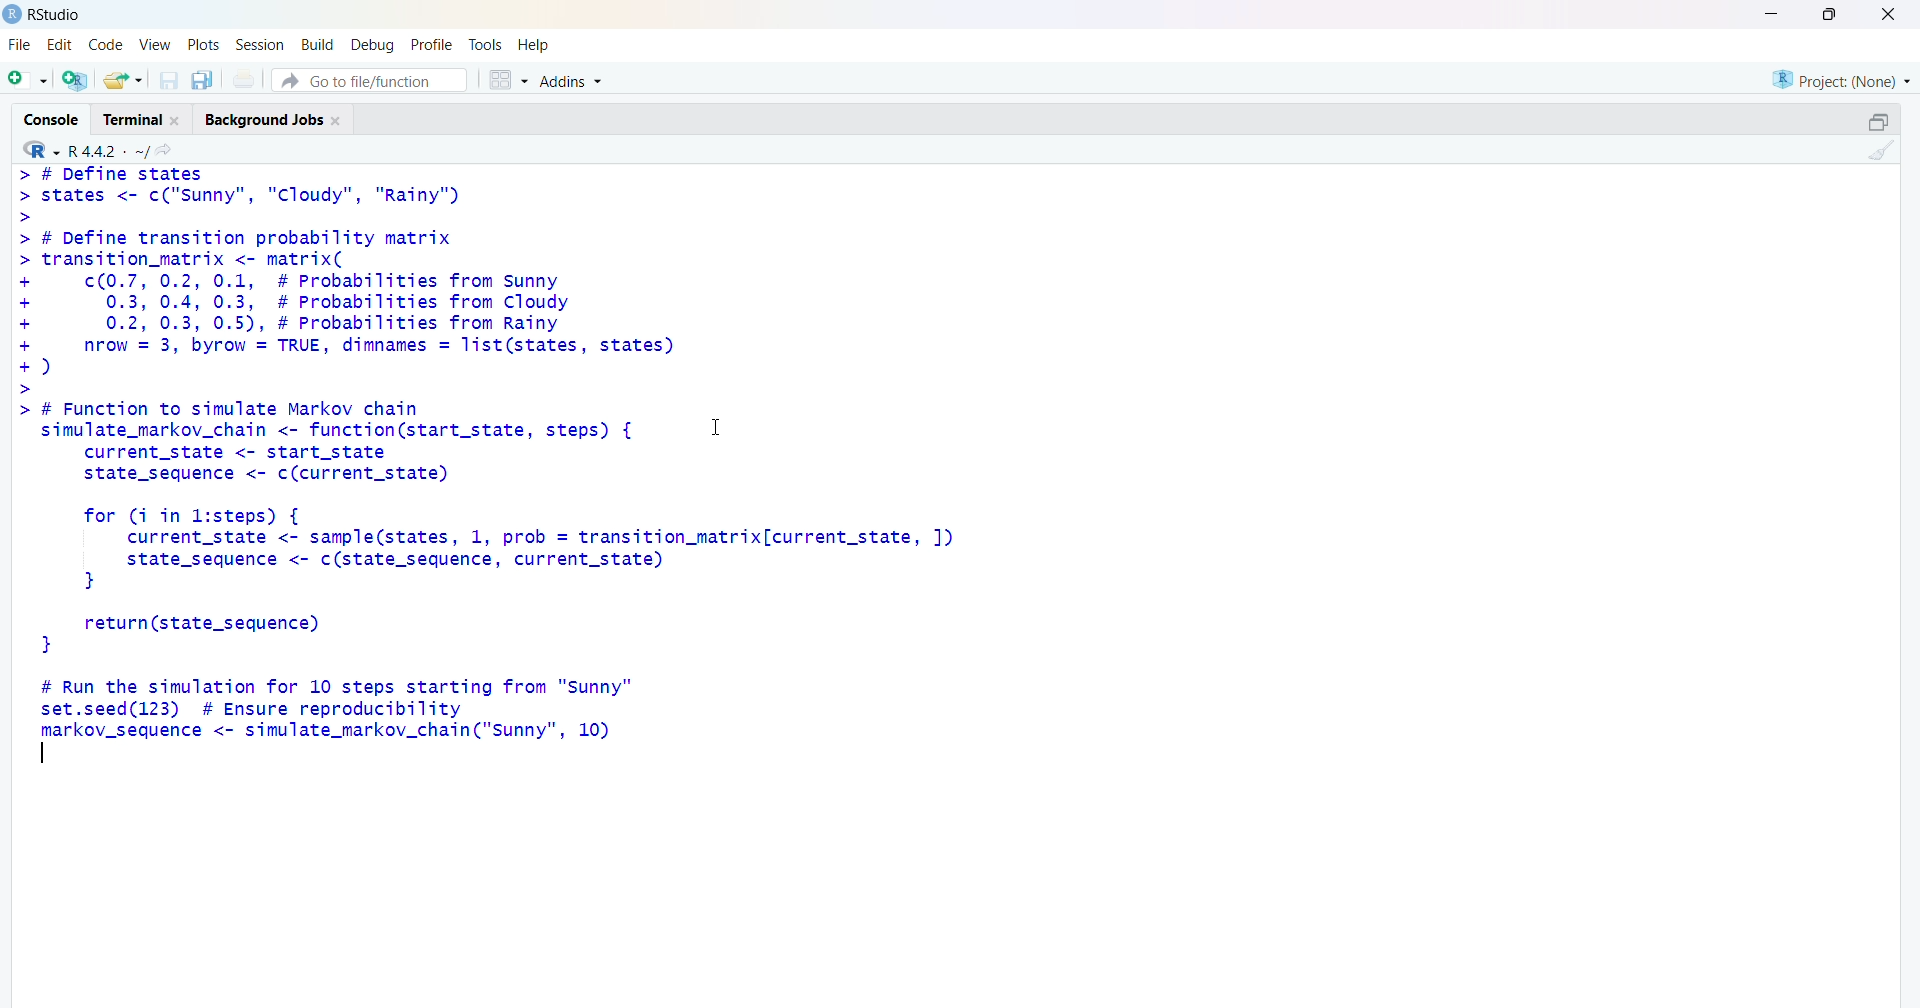 Image resolution: width=1920 pixels, height=1008 pixels. I want to click on clear console, so click(1882, 151).